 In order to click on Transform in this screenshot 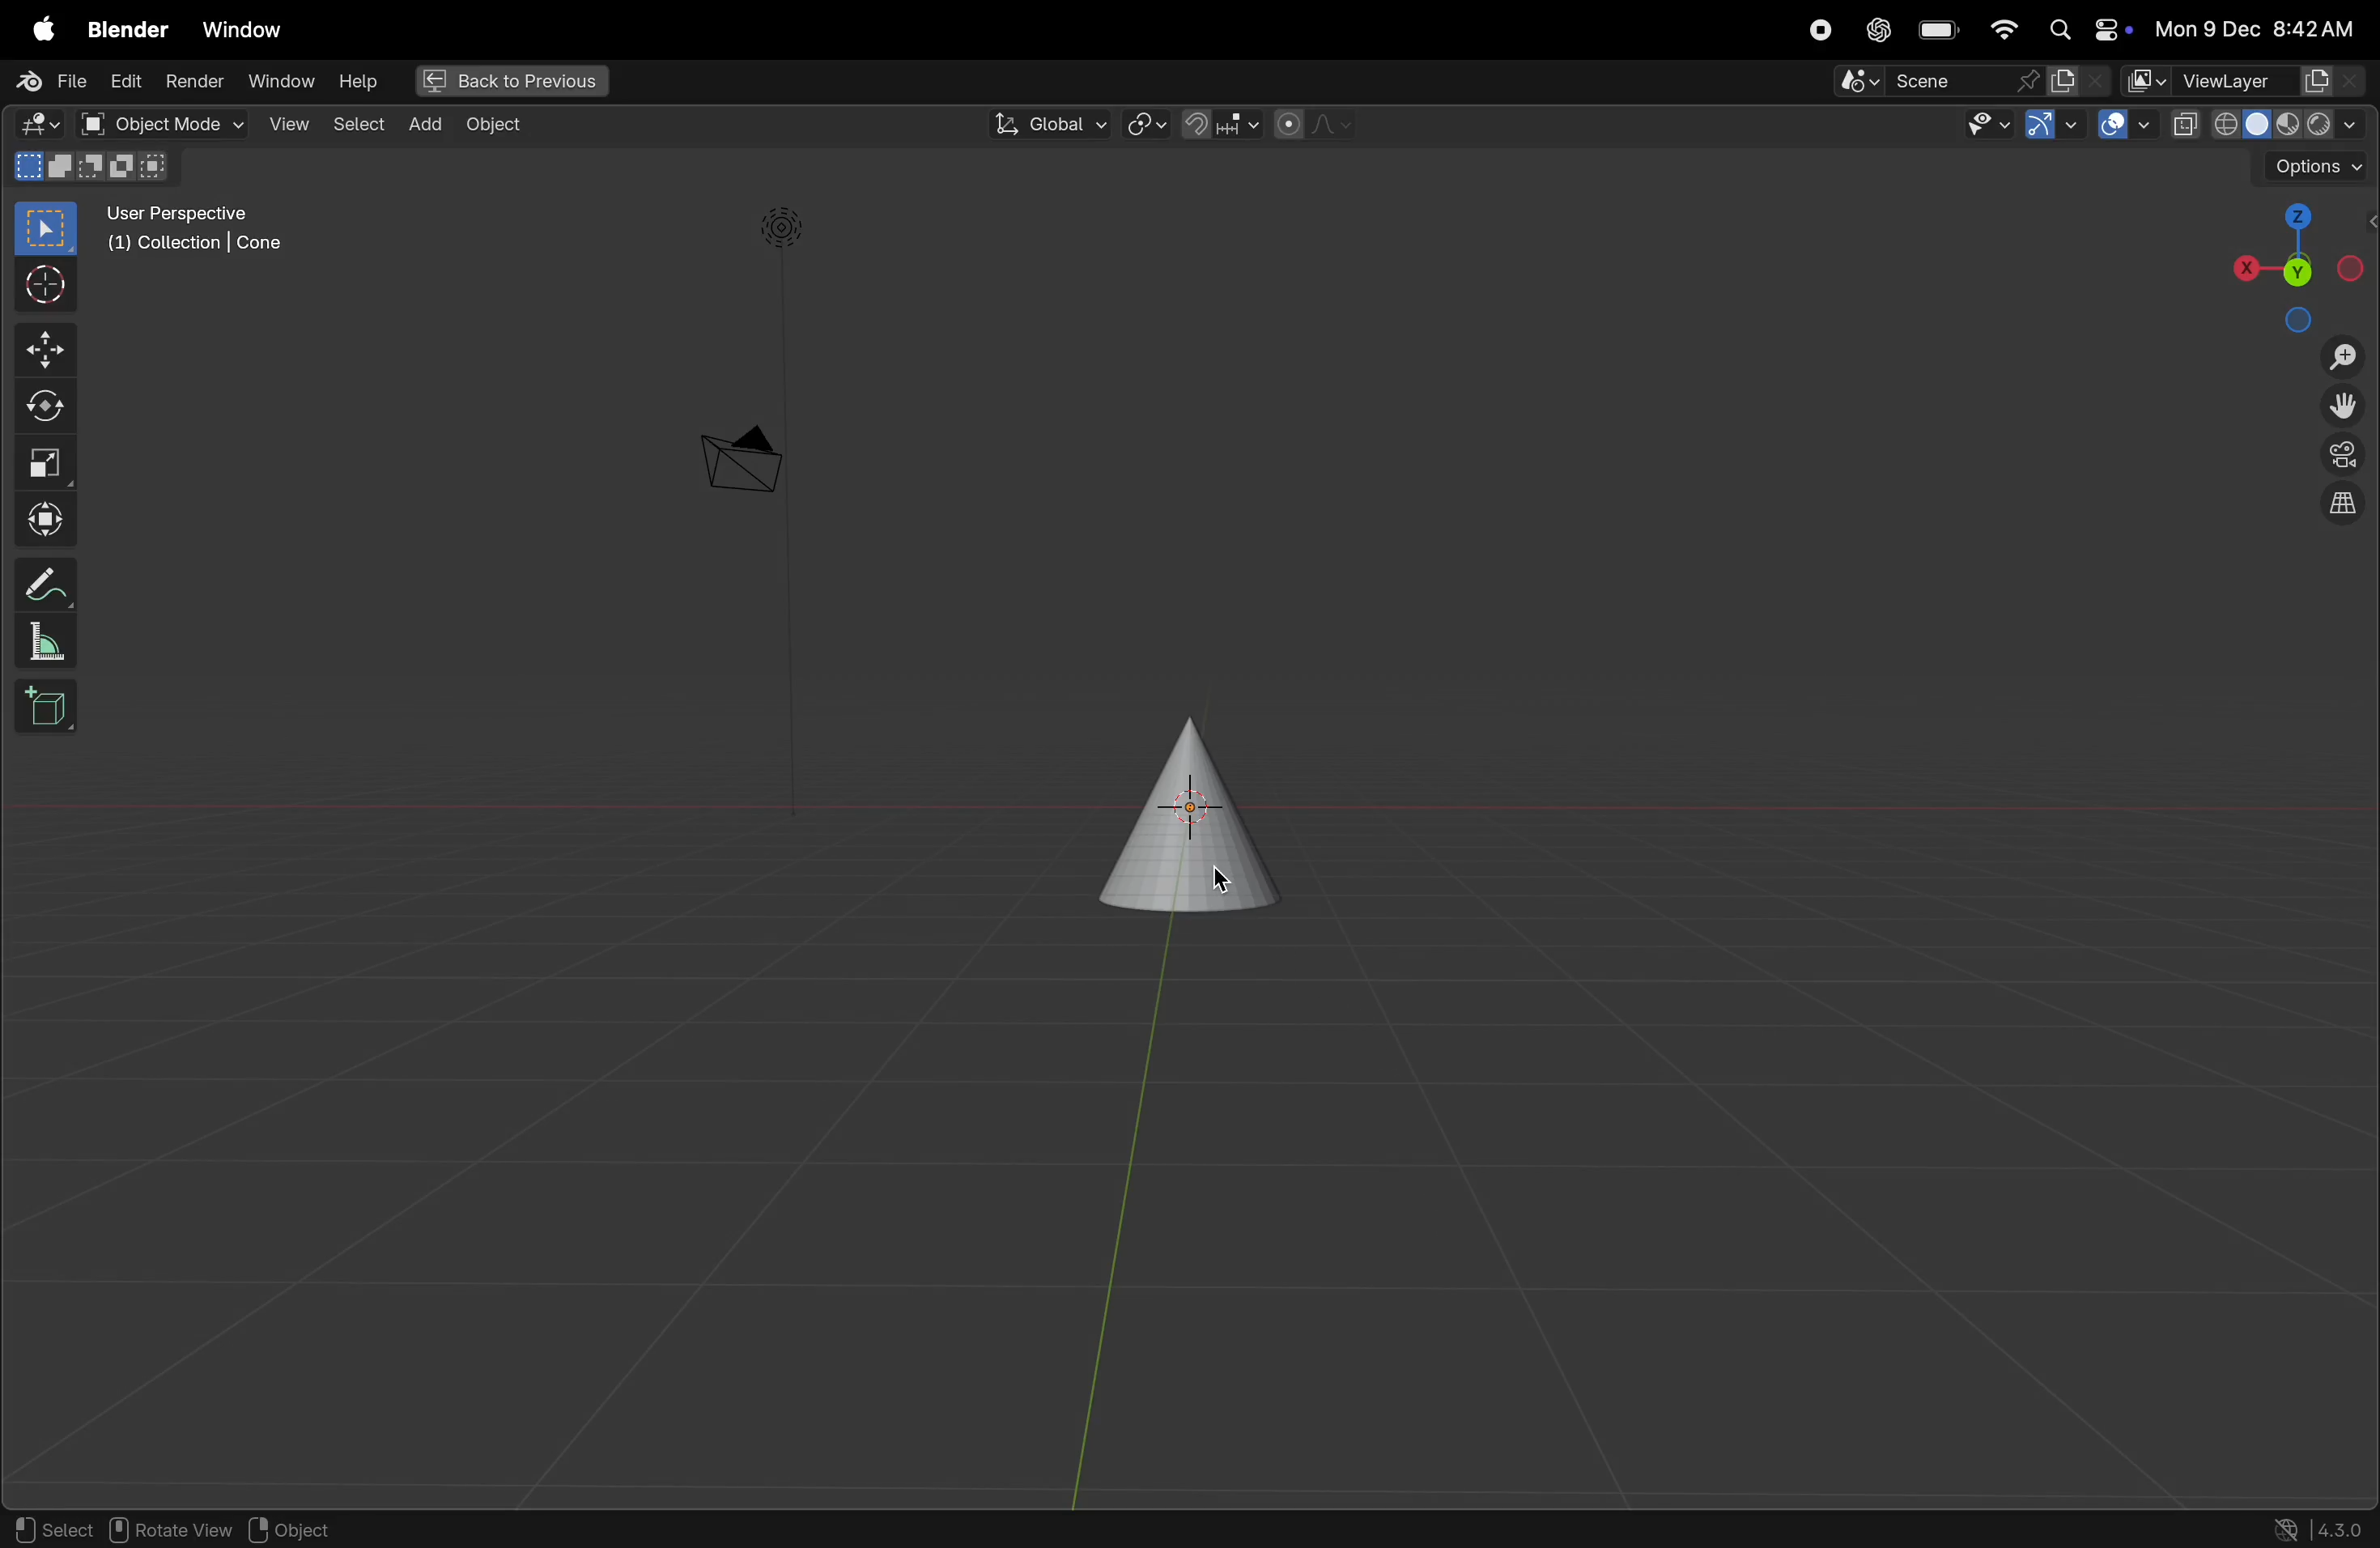, I will do `click(44, 517)`.